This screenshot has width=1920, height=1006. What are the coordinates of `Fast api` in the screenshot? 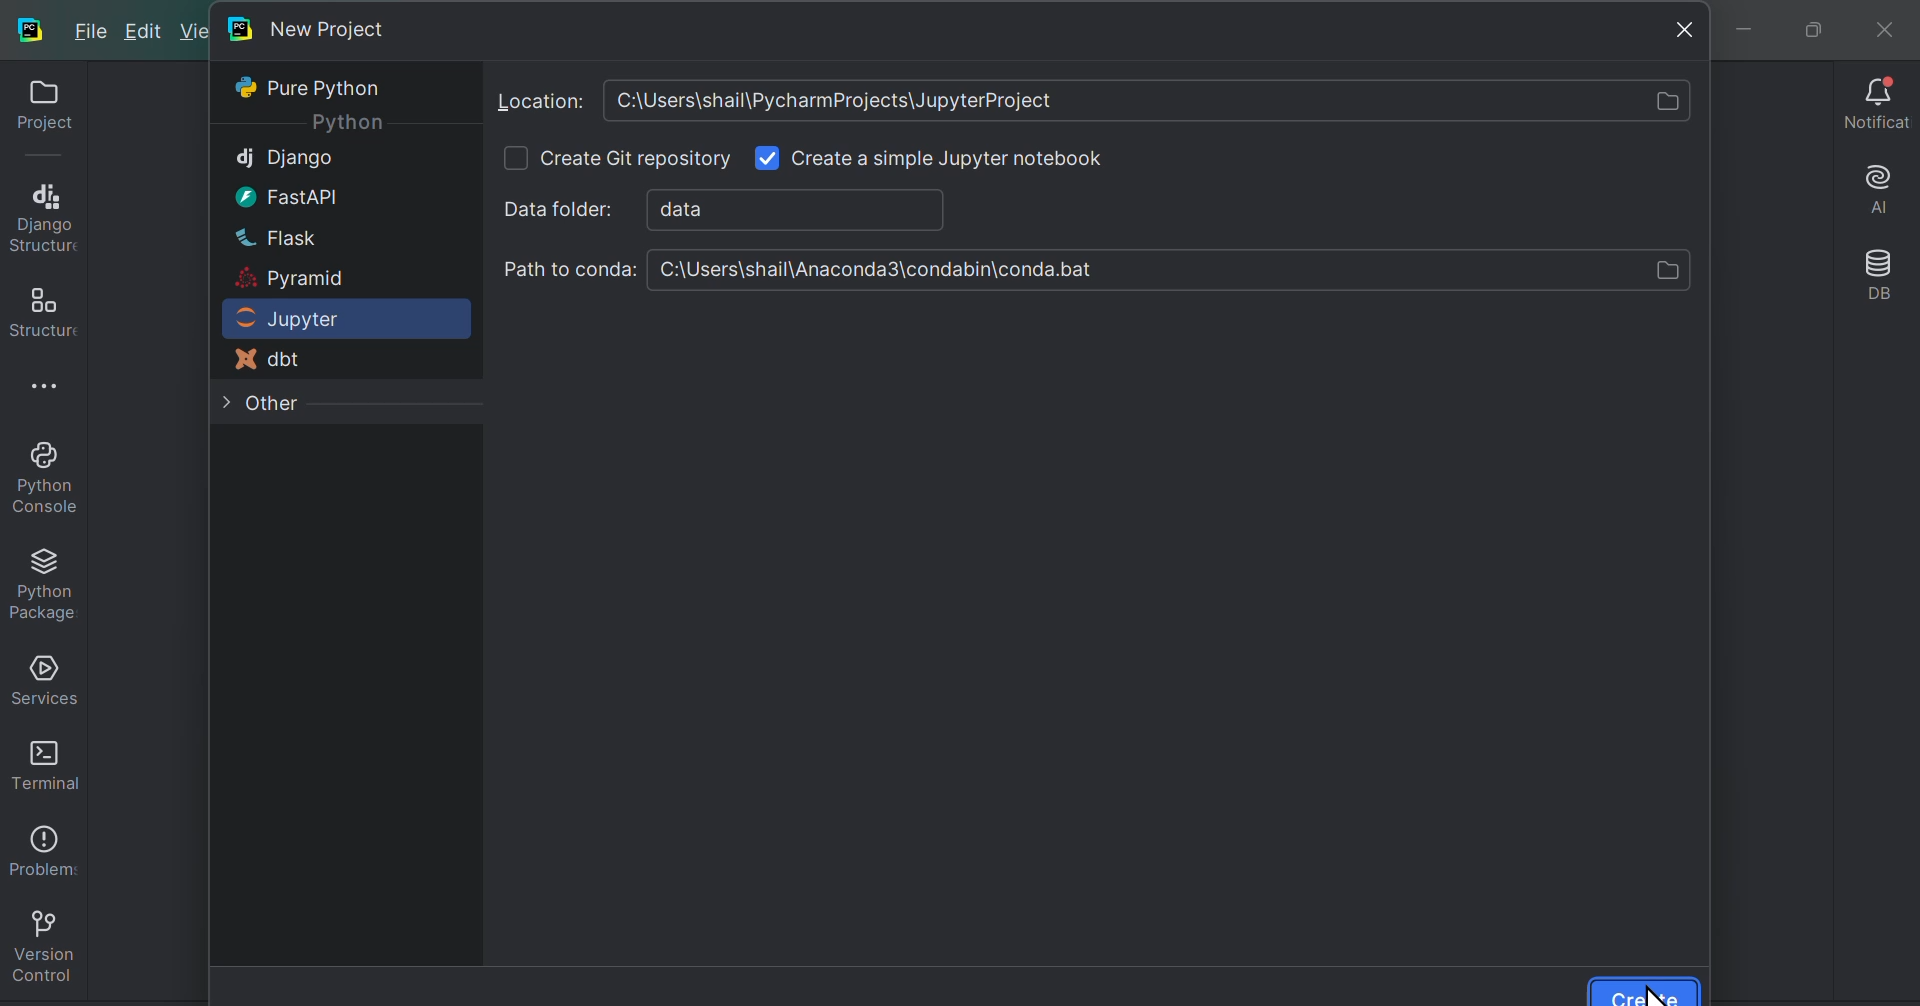 It's located at (280, 195).